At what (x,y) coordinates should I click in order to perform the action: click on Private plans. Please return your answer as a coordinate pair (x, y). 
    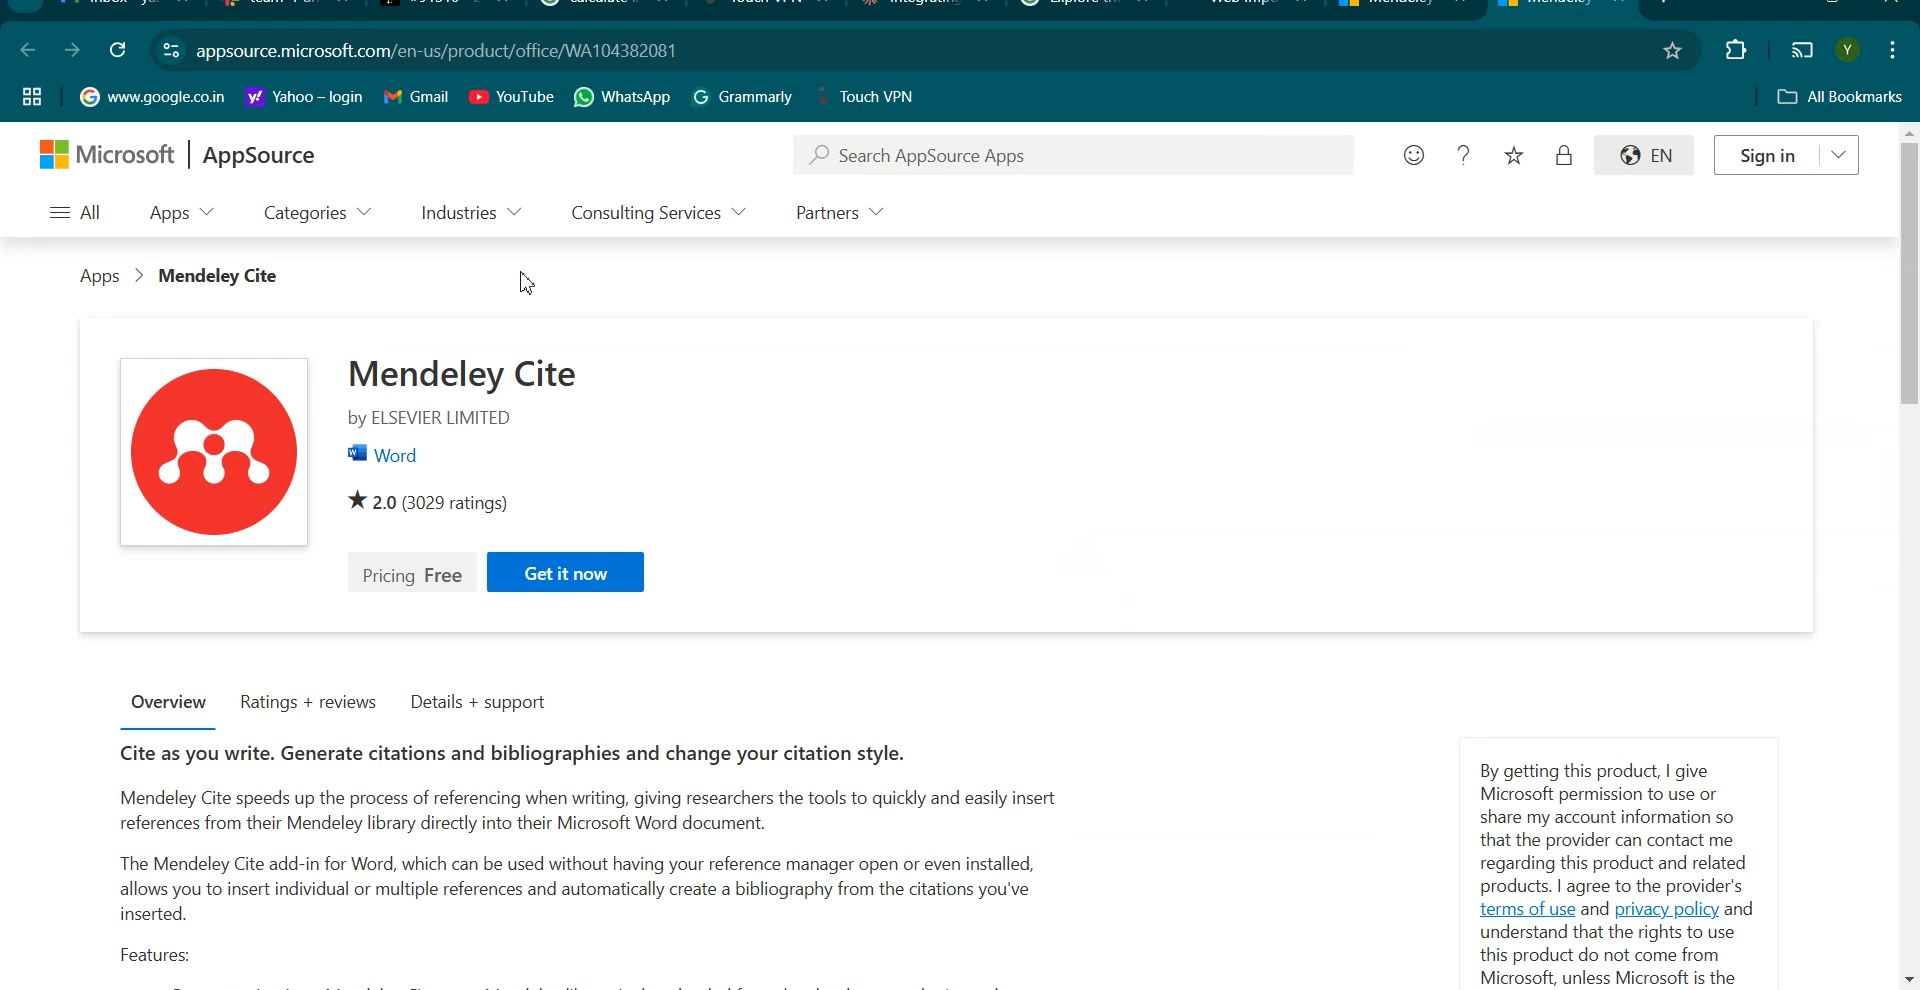
    Looking at the image, I should click on (1565, 154).